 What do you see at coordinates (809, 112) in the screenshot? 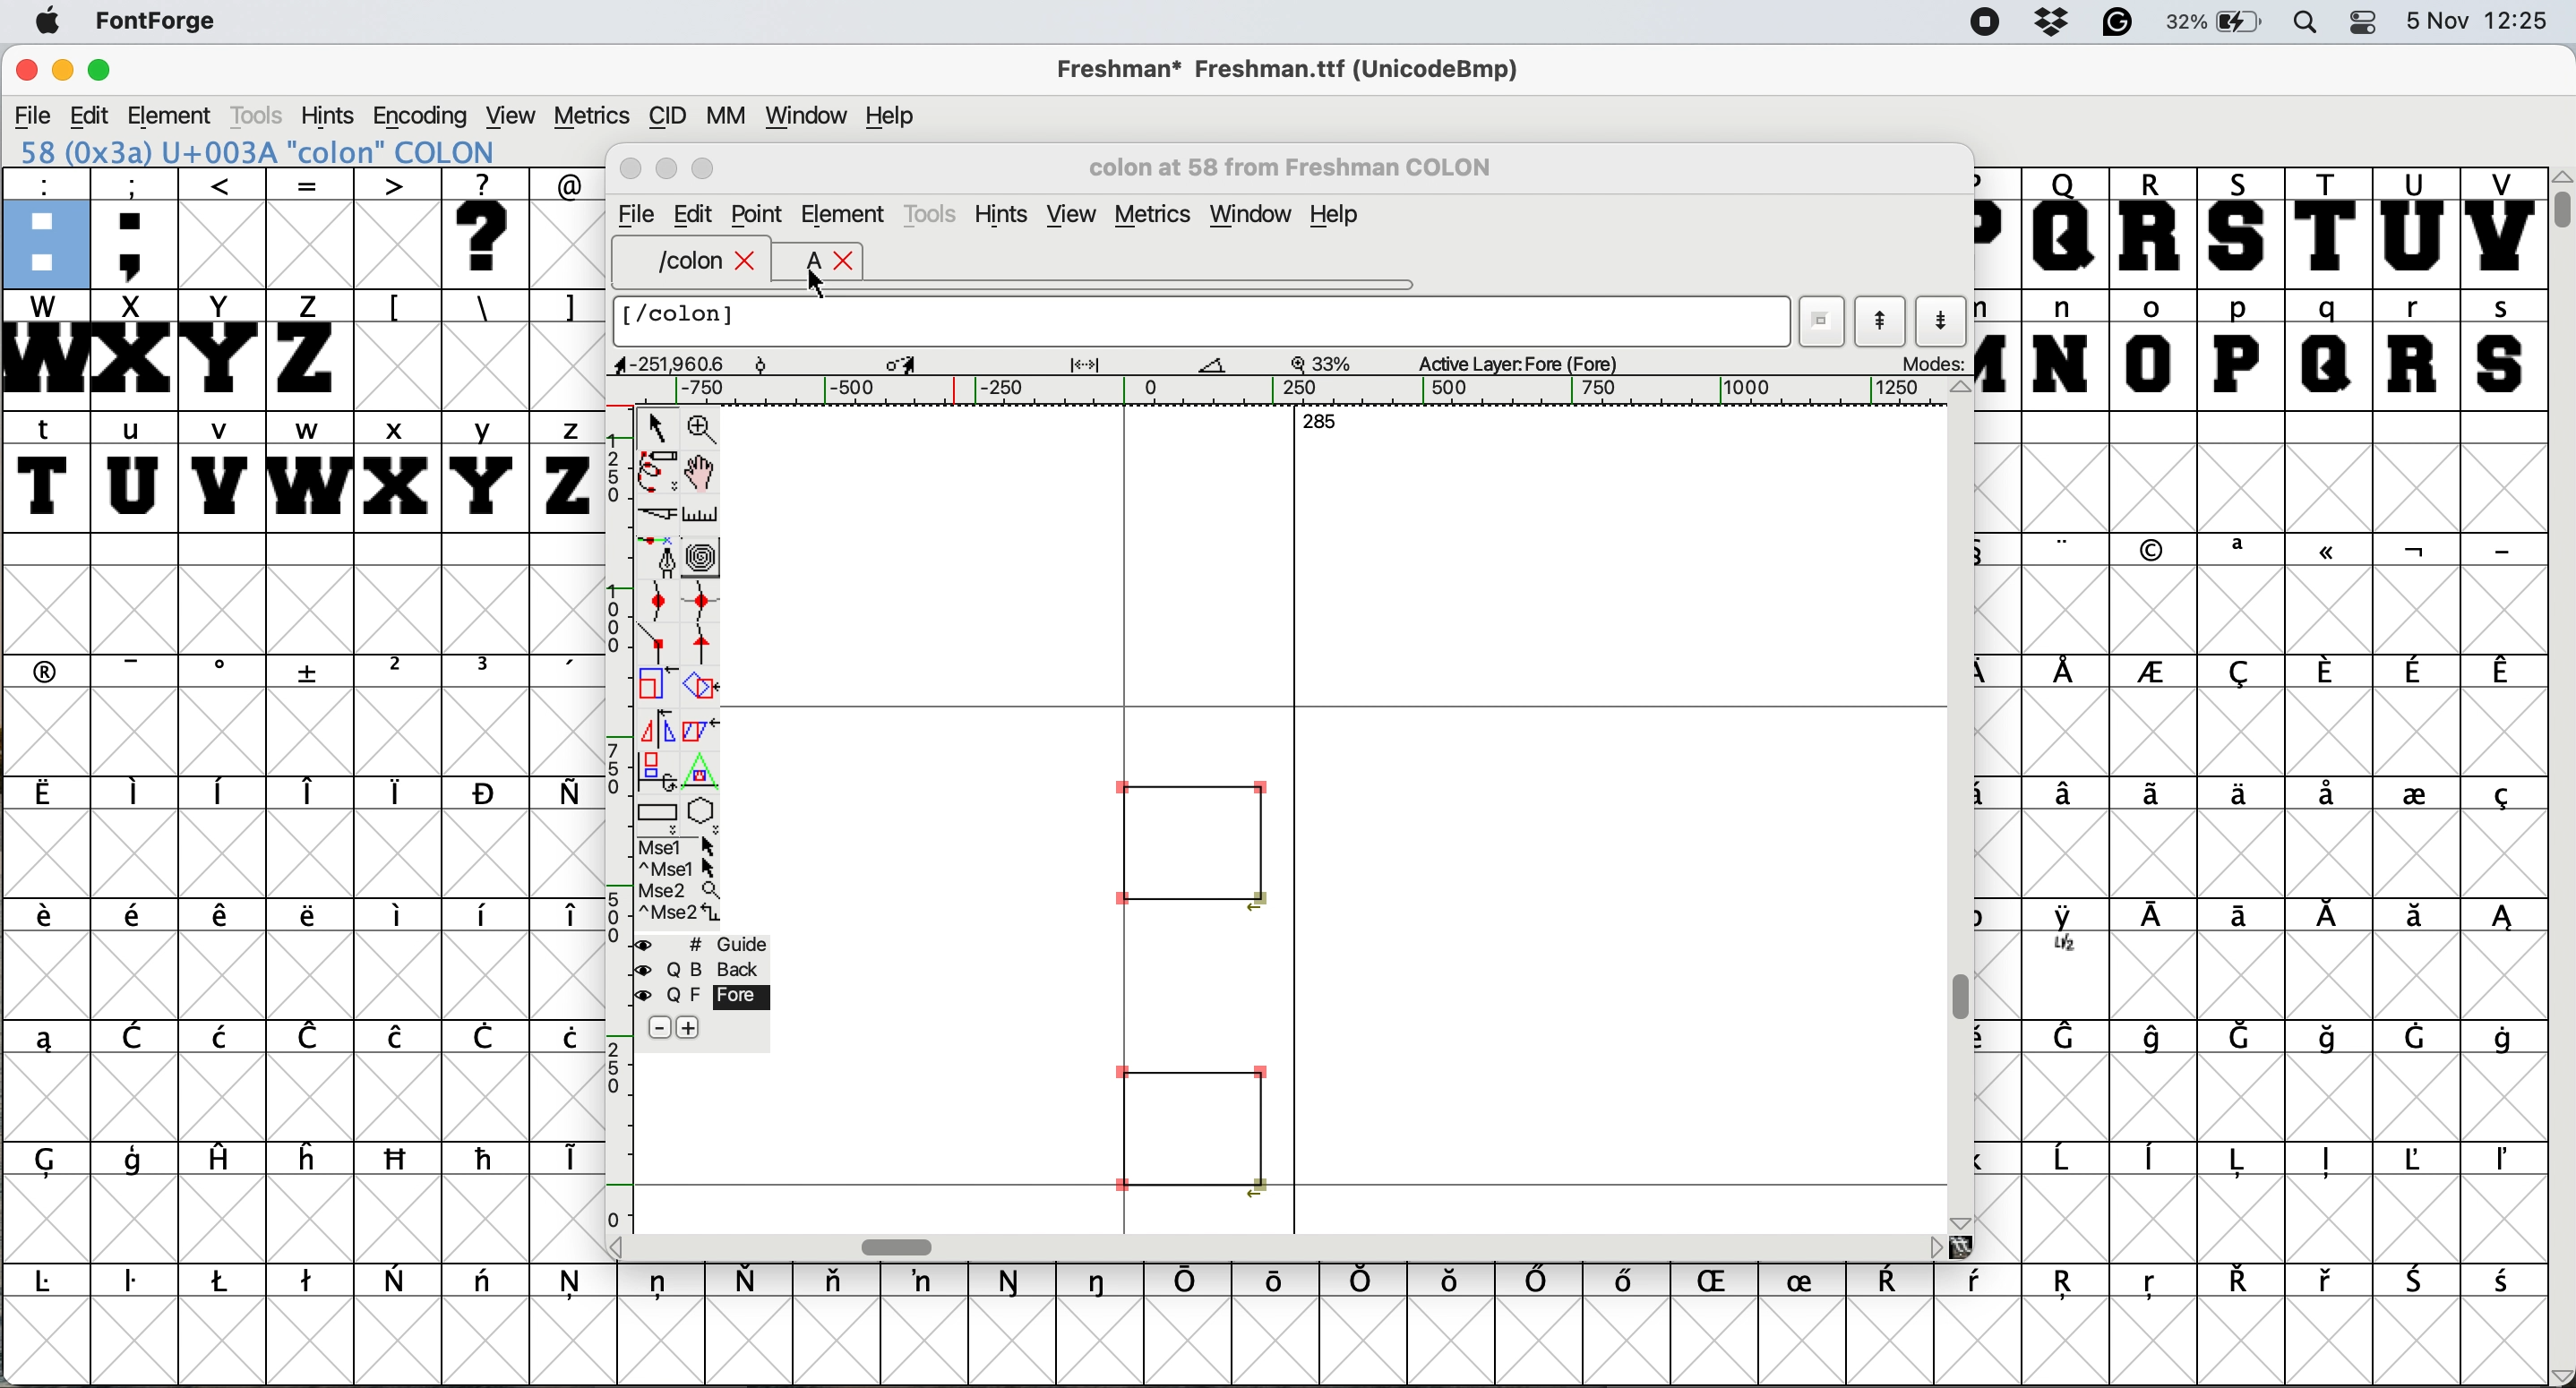
I see `window` at bounding box center [809, 112].